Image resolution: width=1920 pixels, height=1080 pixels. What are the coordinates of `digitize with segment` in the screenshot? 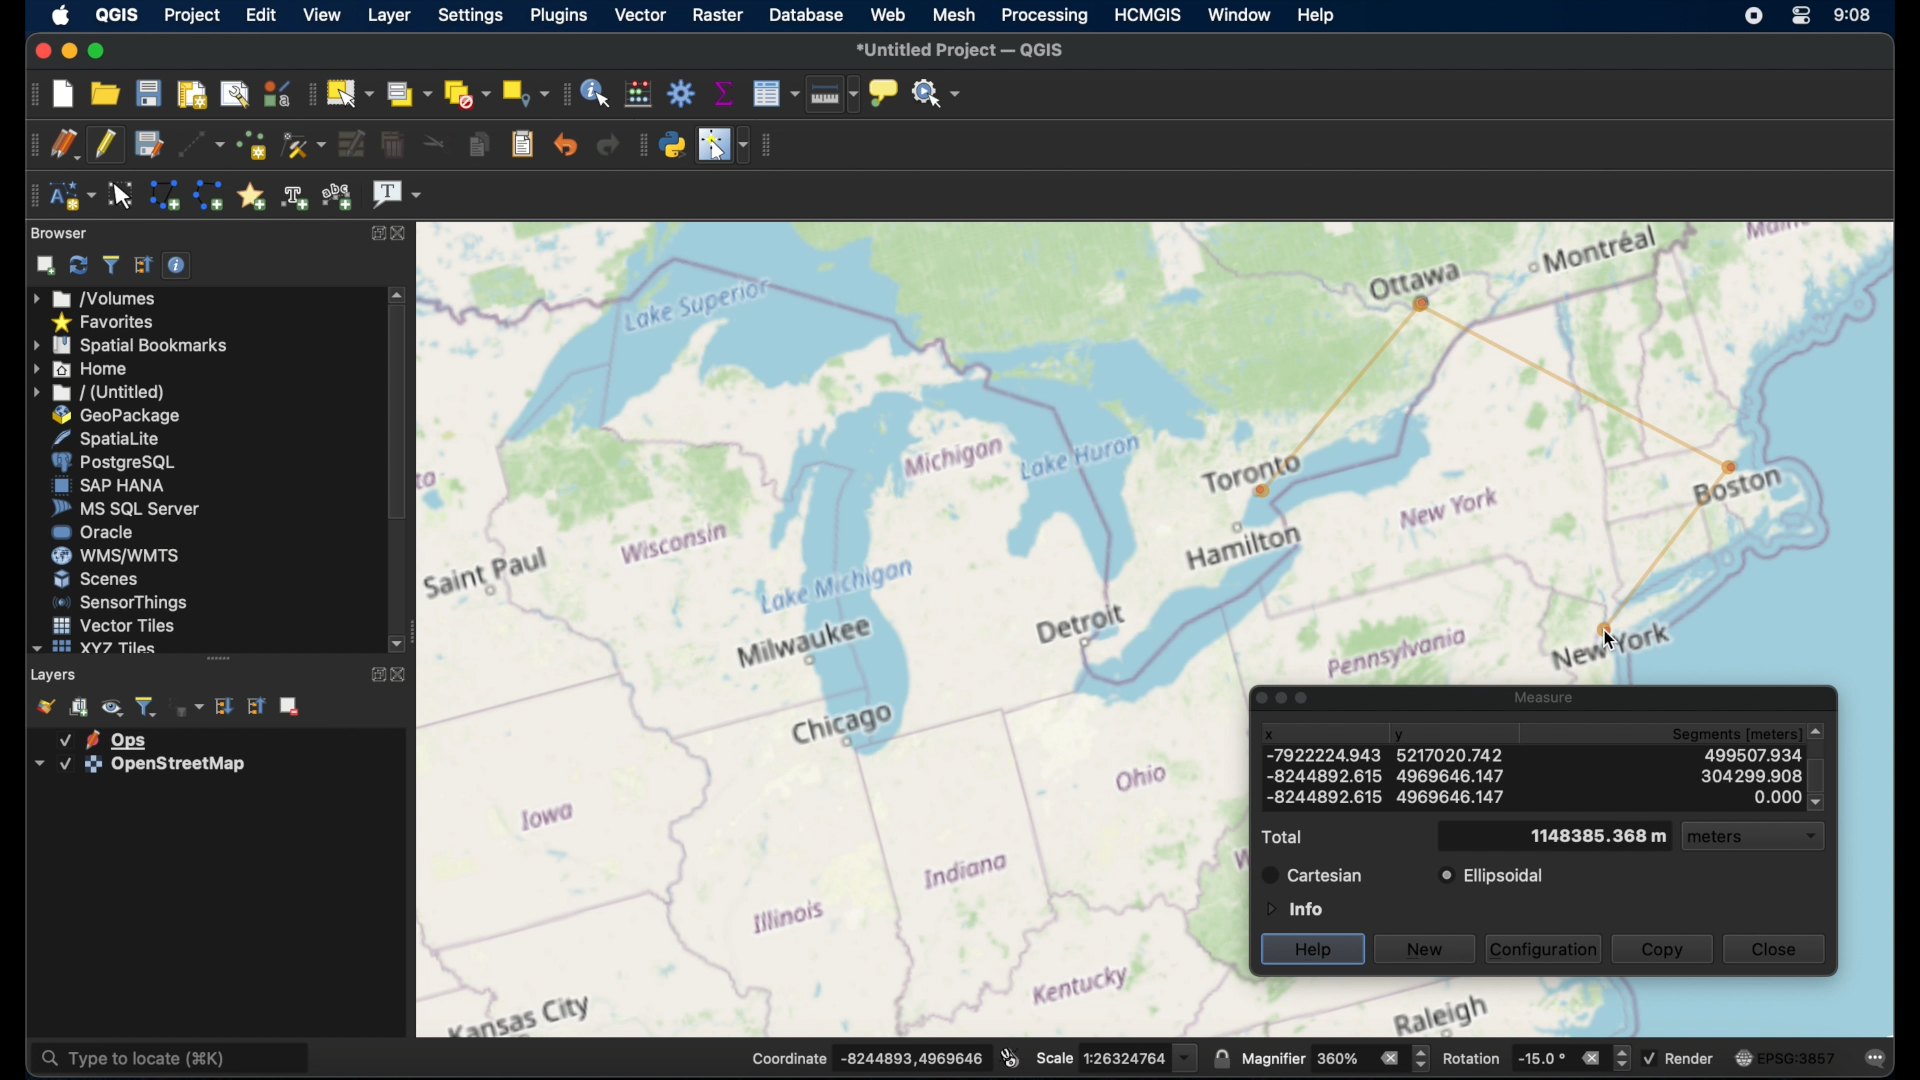 It's located at (200, 143).